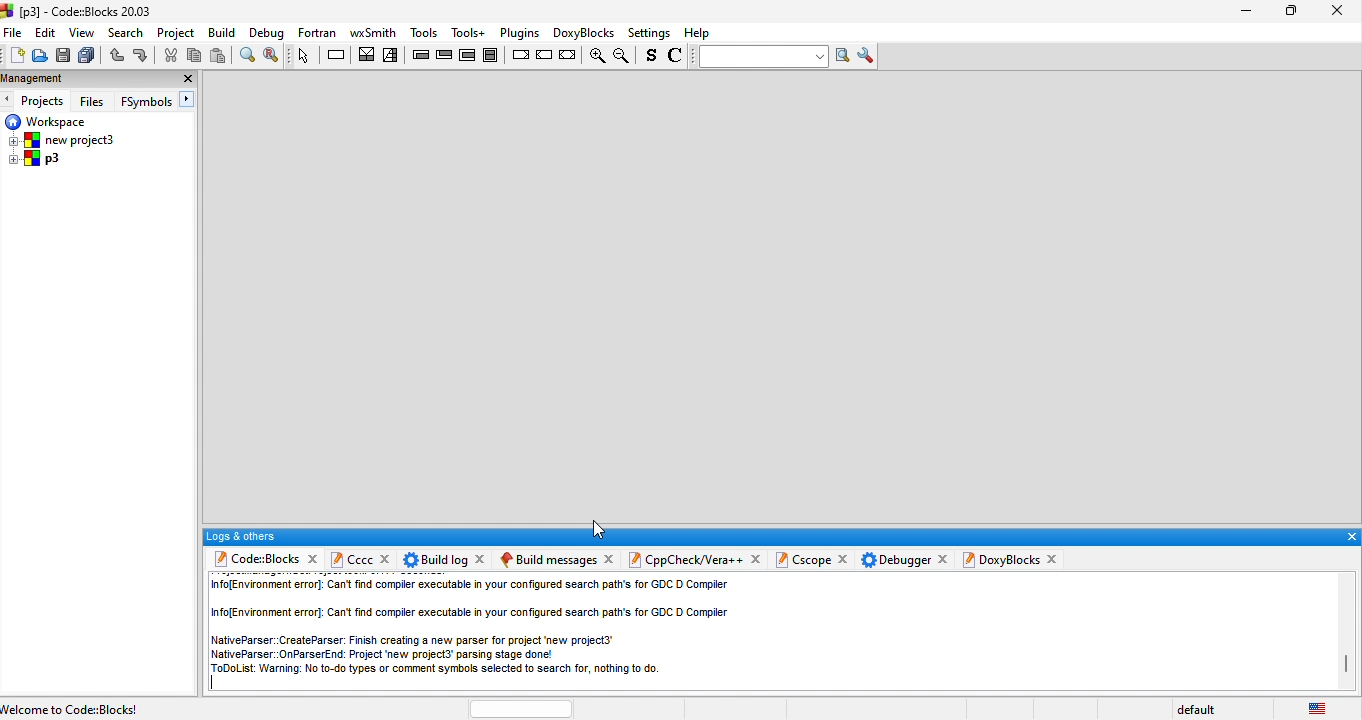  What do you see at coordinates (169, 56) in the screenshot?
I see `cut` at bounding box center [169, 56].